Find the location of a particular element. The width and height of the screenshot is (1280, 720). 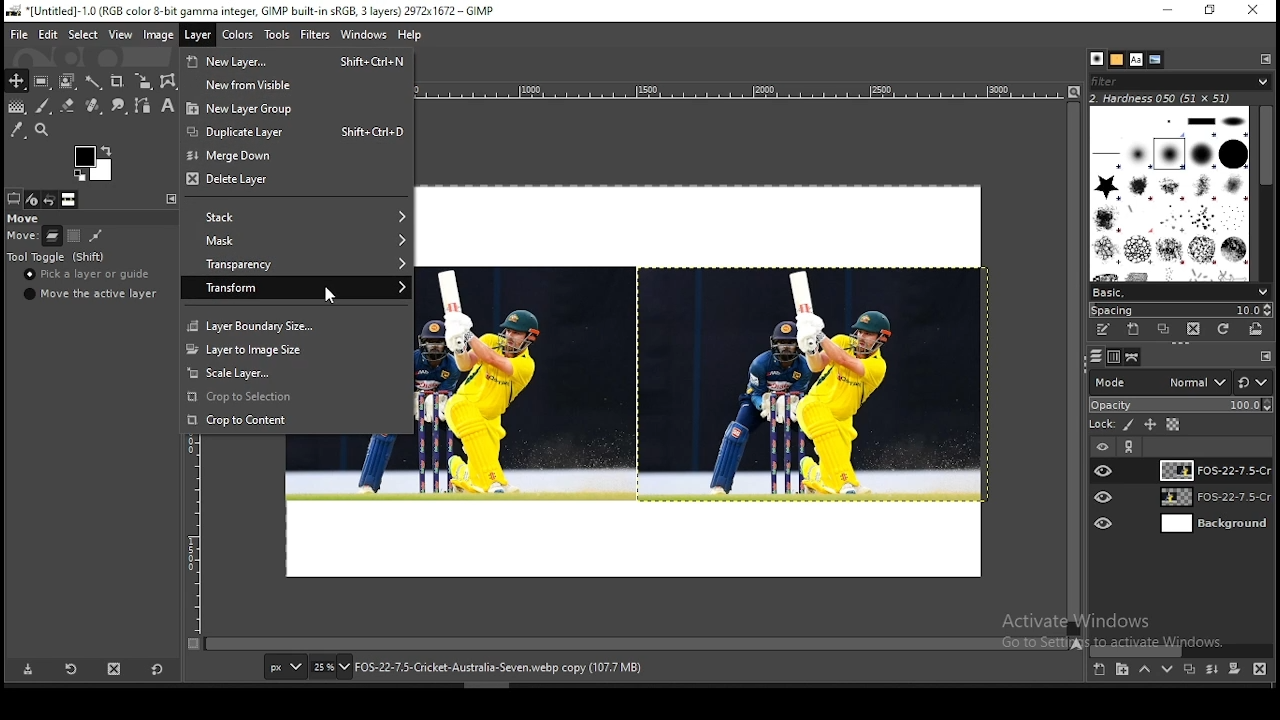

edit is located at coordinates (50, 34).